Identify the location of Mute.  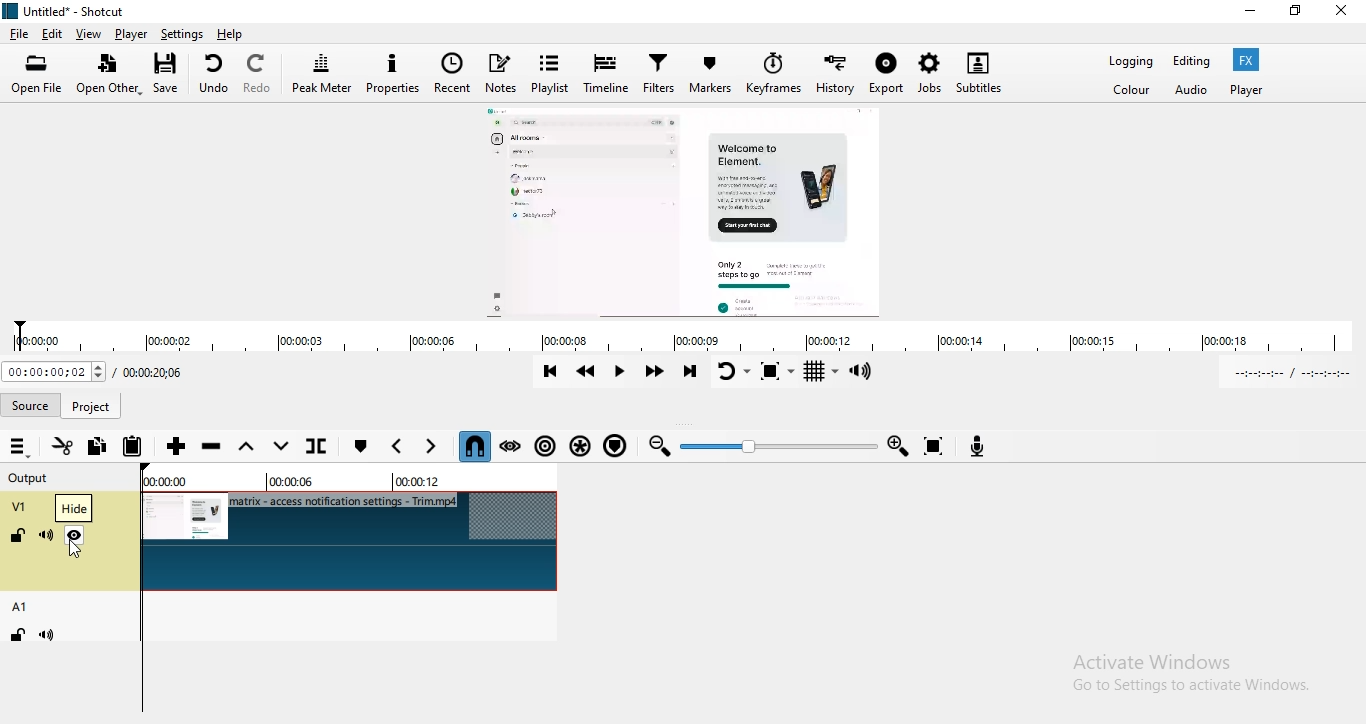
(46, 536).